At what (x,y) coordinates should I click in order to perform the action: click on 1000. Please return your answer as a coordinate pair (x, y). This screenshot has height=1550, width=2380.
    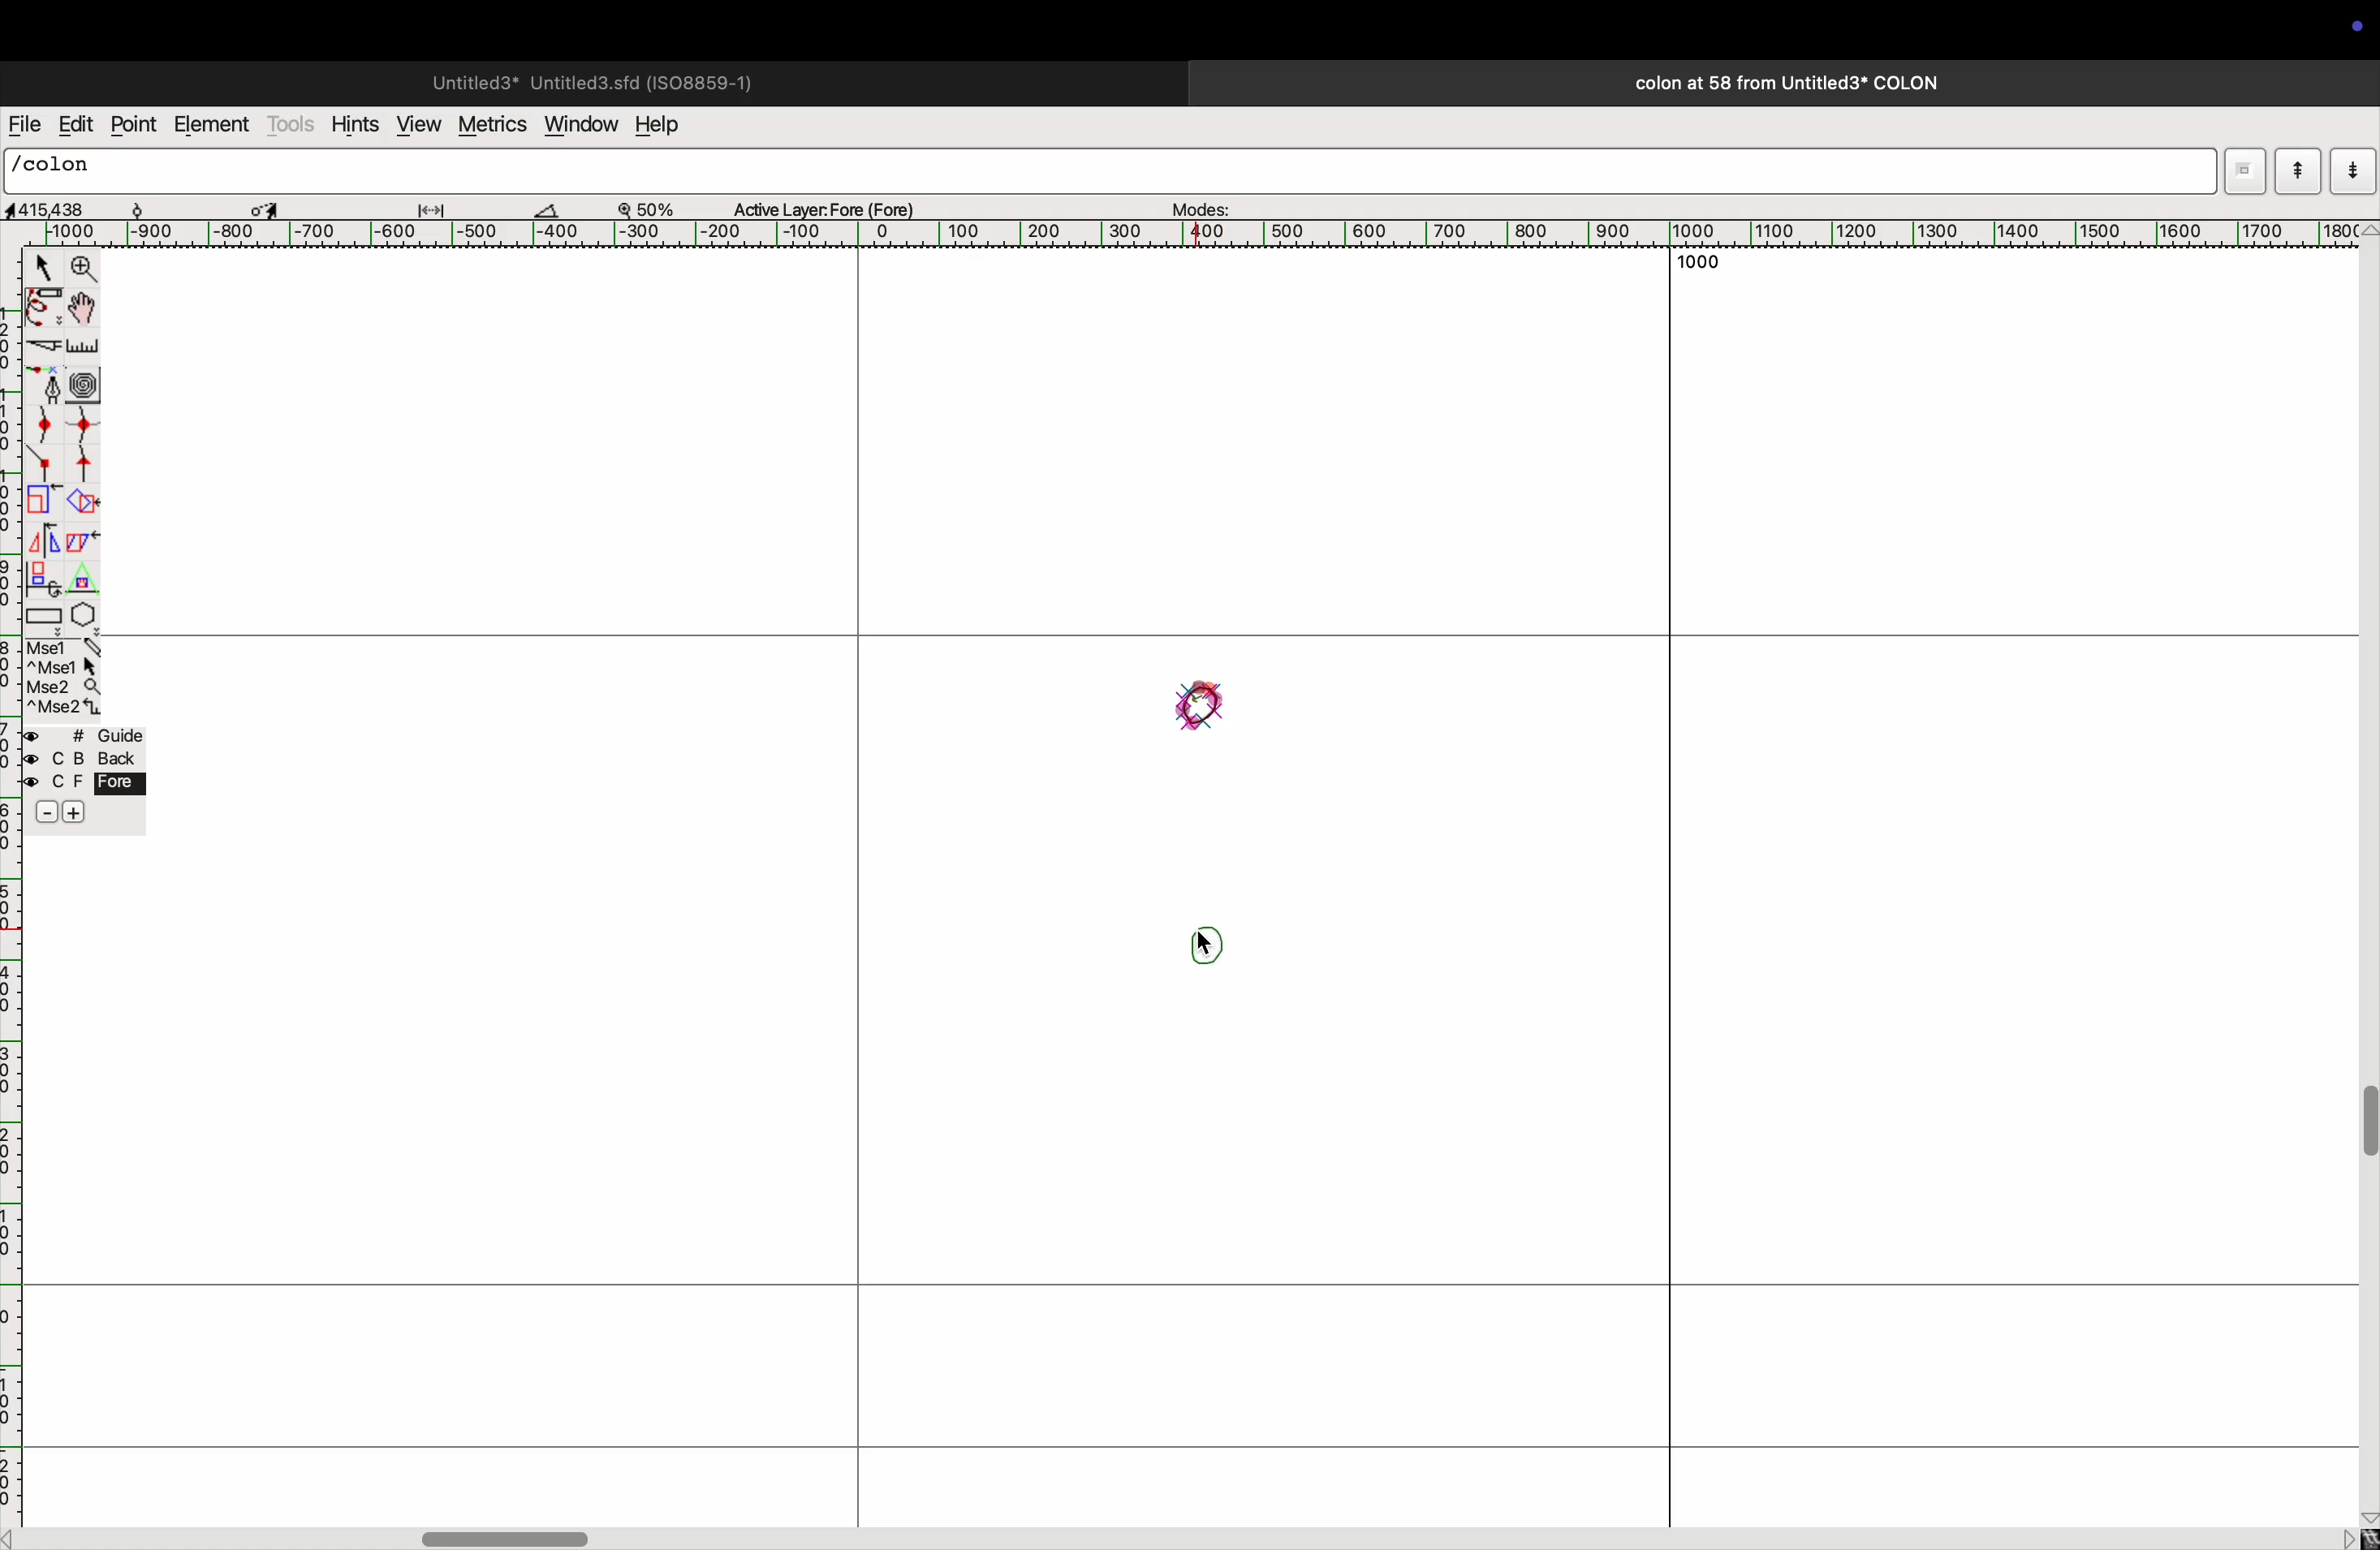
    Looking at the image, I should click on (1704, 260).